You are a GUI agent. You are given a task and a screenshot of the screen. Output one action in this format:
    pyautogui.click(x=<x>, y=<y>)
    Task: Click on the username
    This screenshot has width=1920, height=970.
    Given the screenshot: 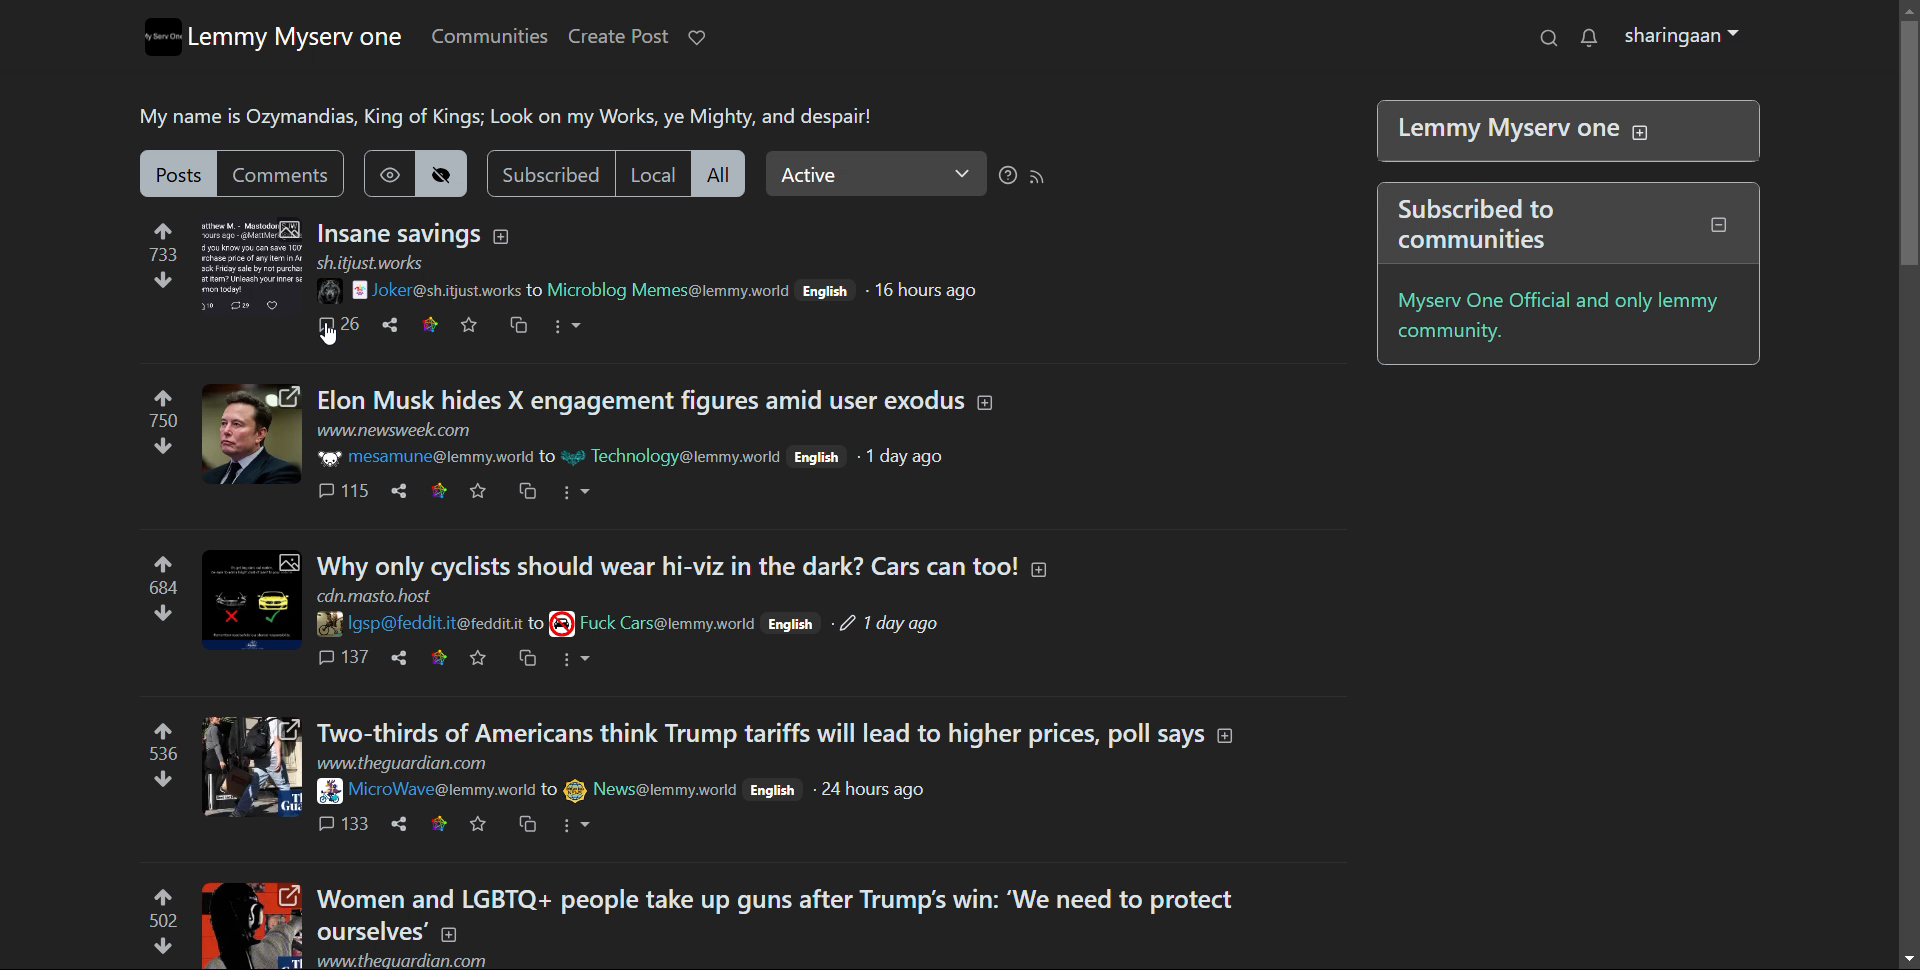 What is the action you would take?
    pyautogui.click(x=438, y=457)
    